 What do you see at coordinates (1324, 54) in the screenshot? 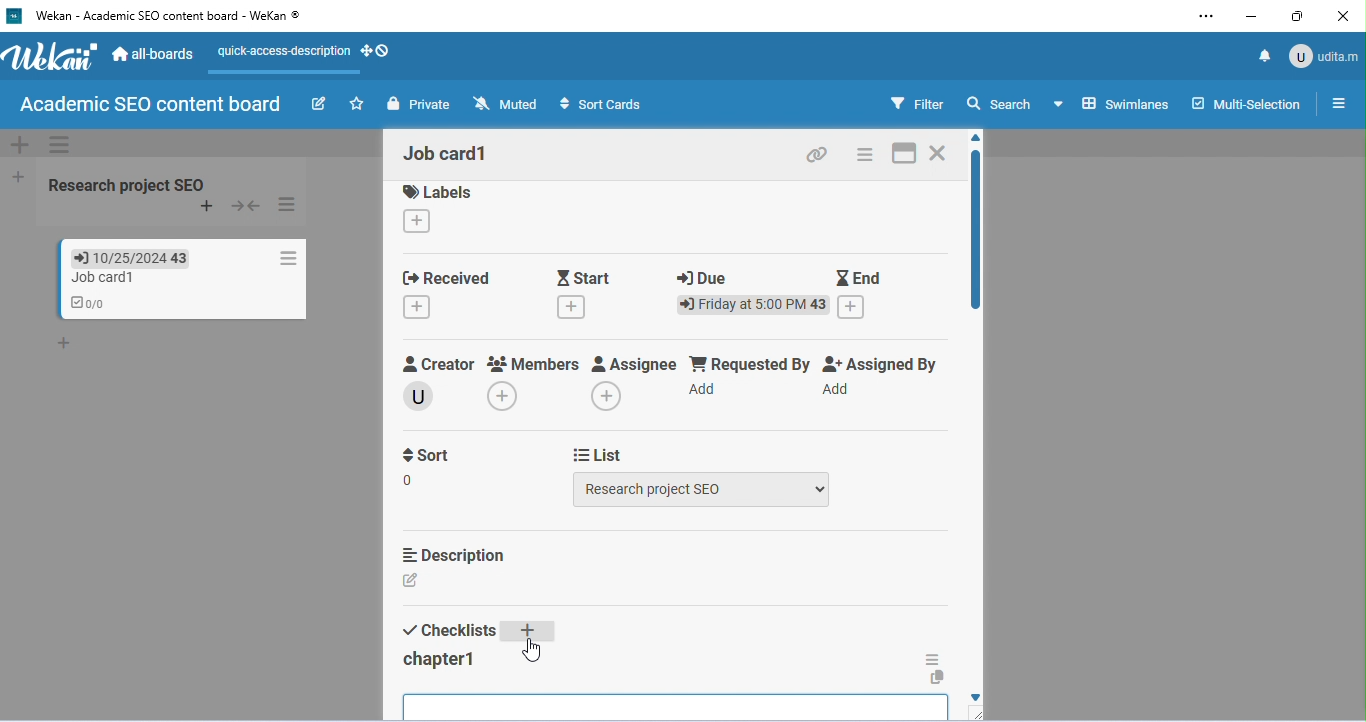
I see `admin` at bounding box center [1324, 54].